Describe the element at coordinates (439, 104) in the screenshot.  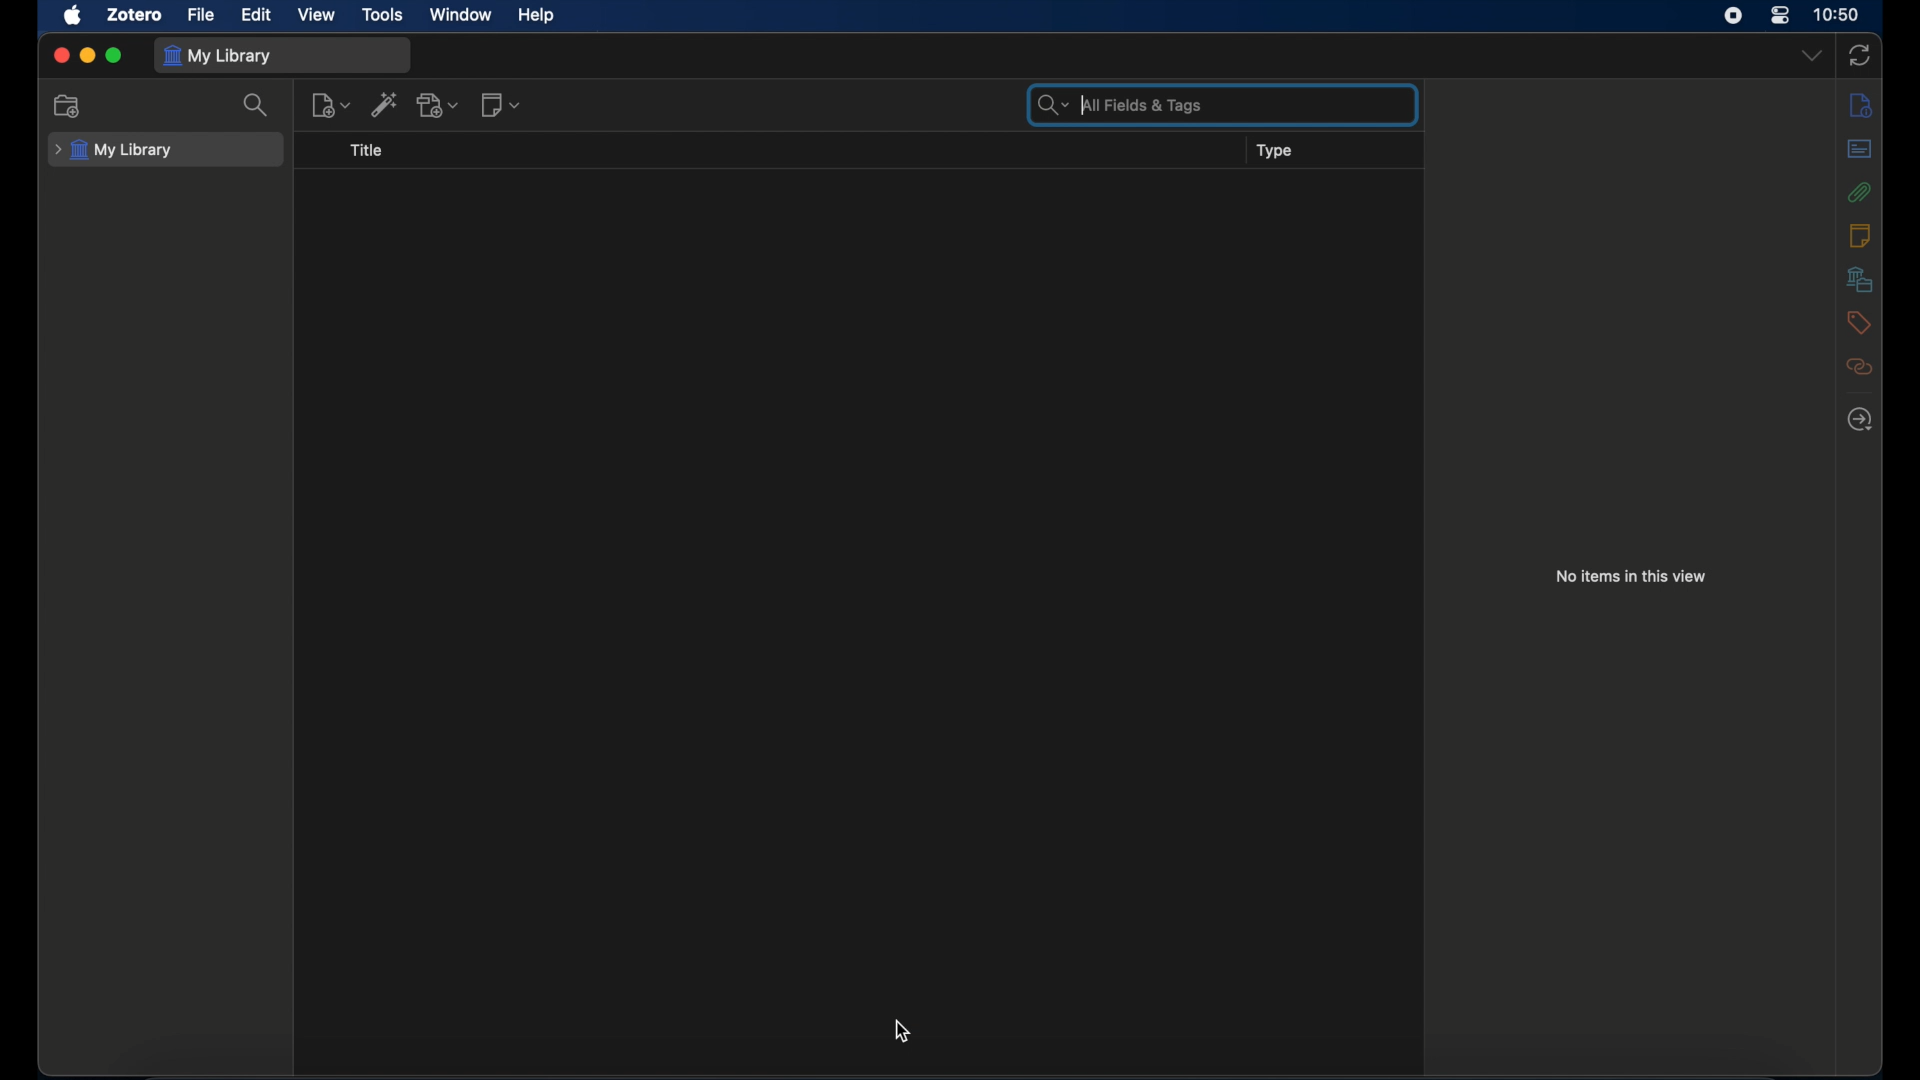
I see `add attachments` at that location.